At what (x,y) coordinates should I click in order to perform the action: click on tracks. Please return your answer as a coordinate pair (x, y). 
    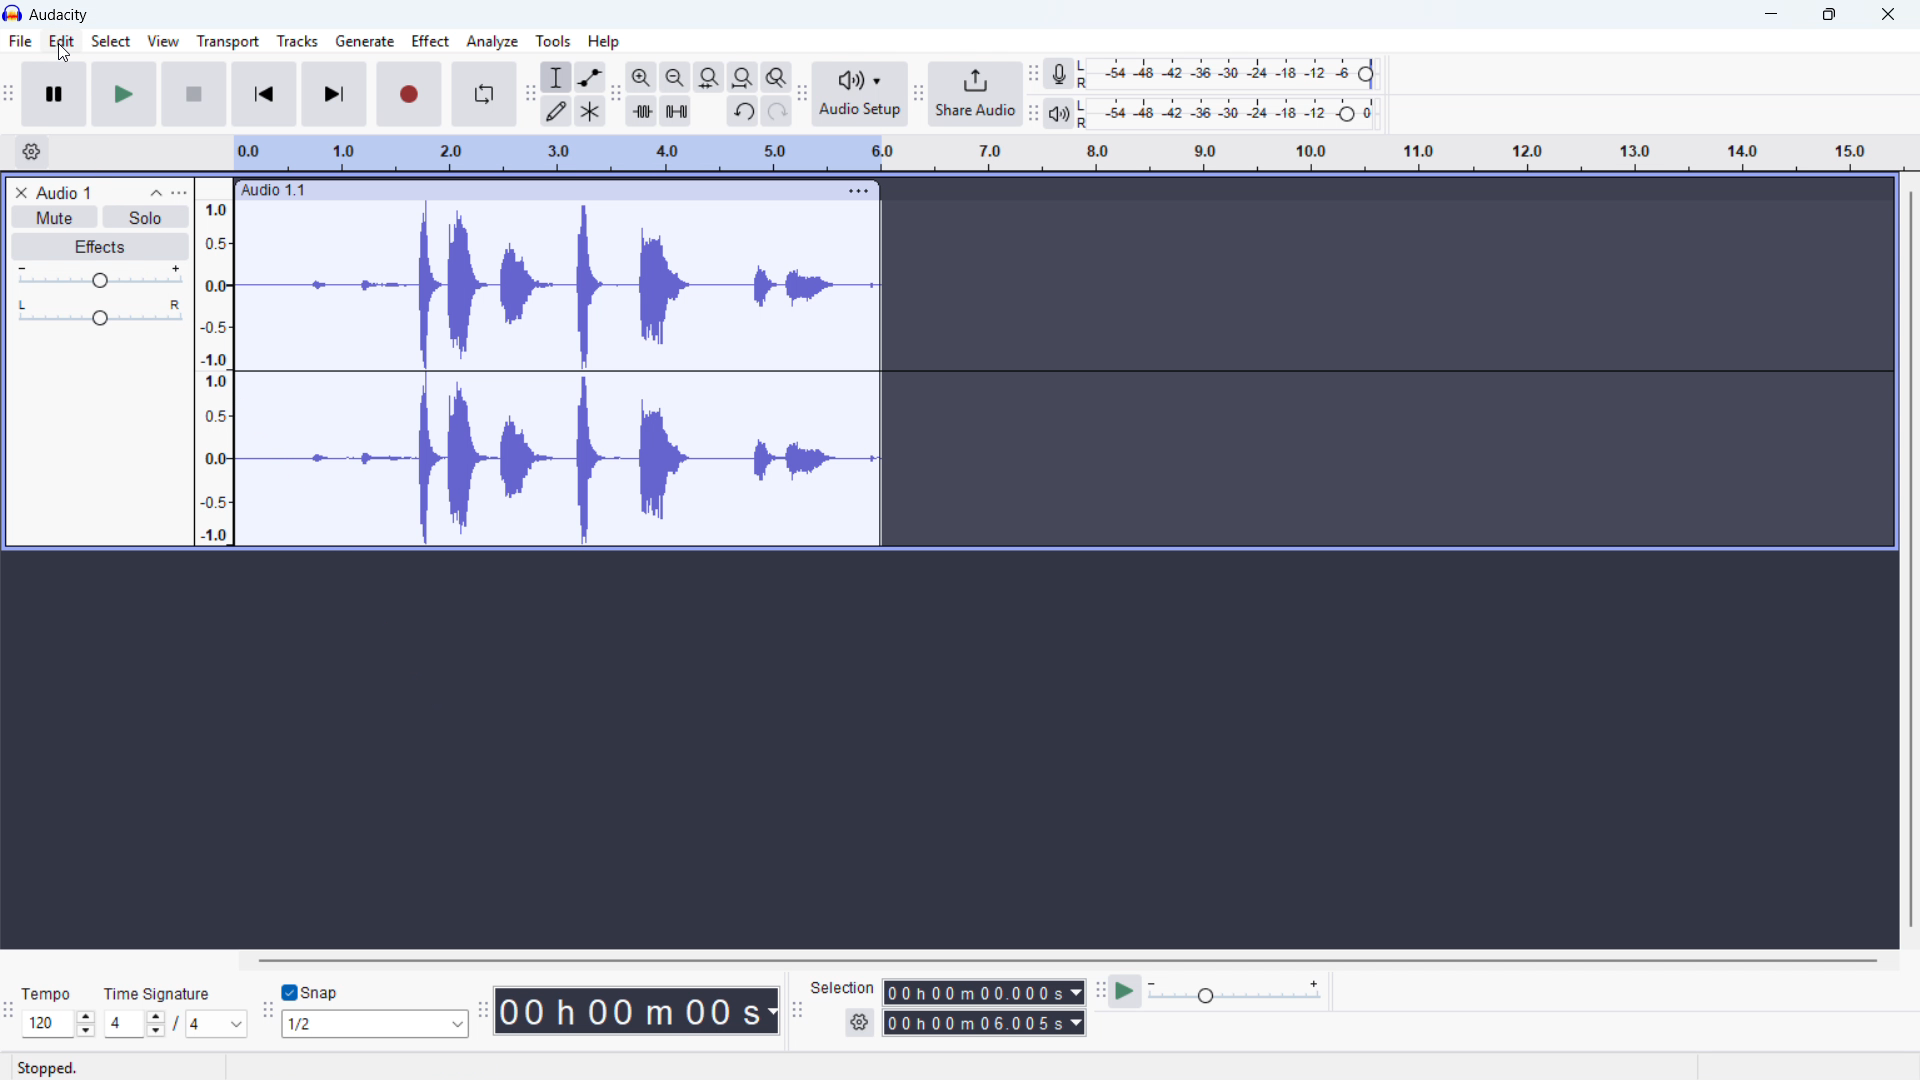
    Looking at the image, I should click on (298, 41).